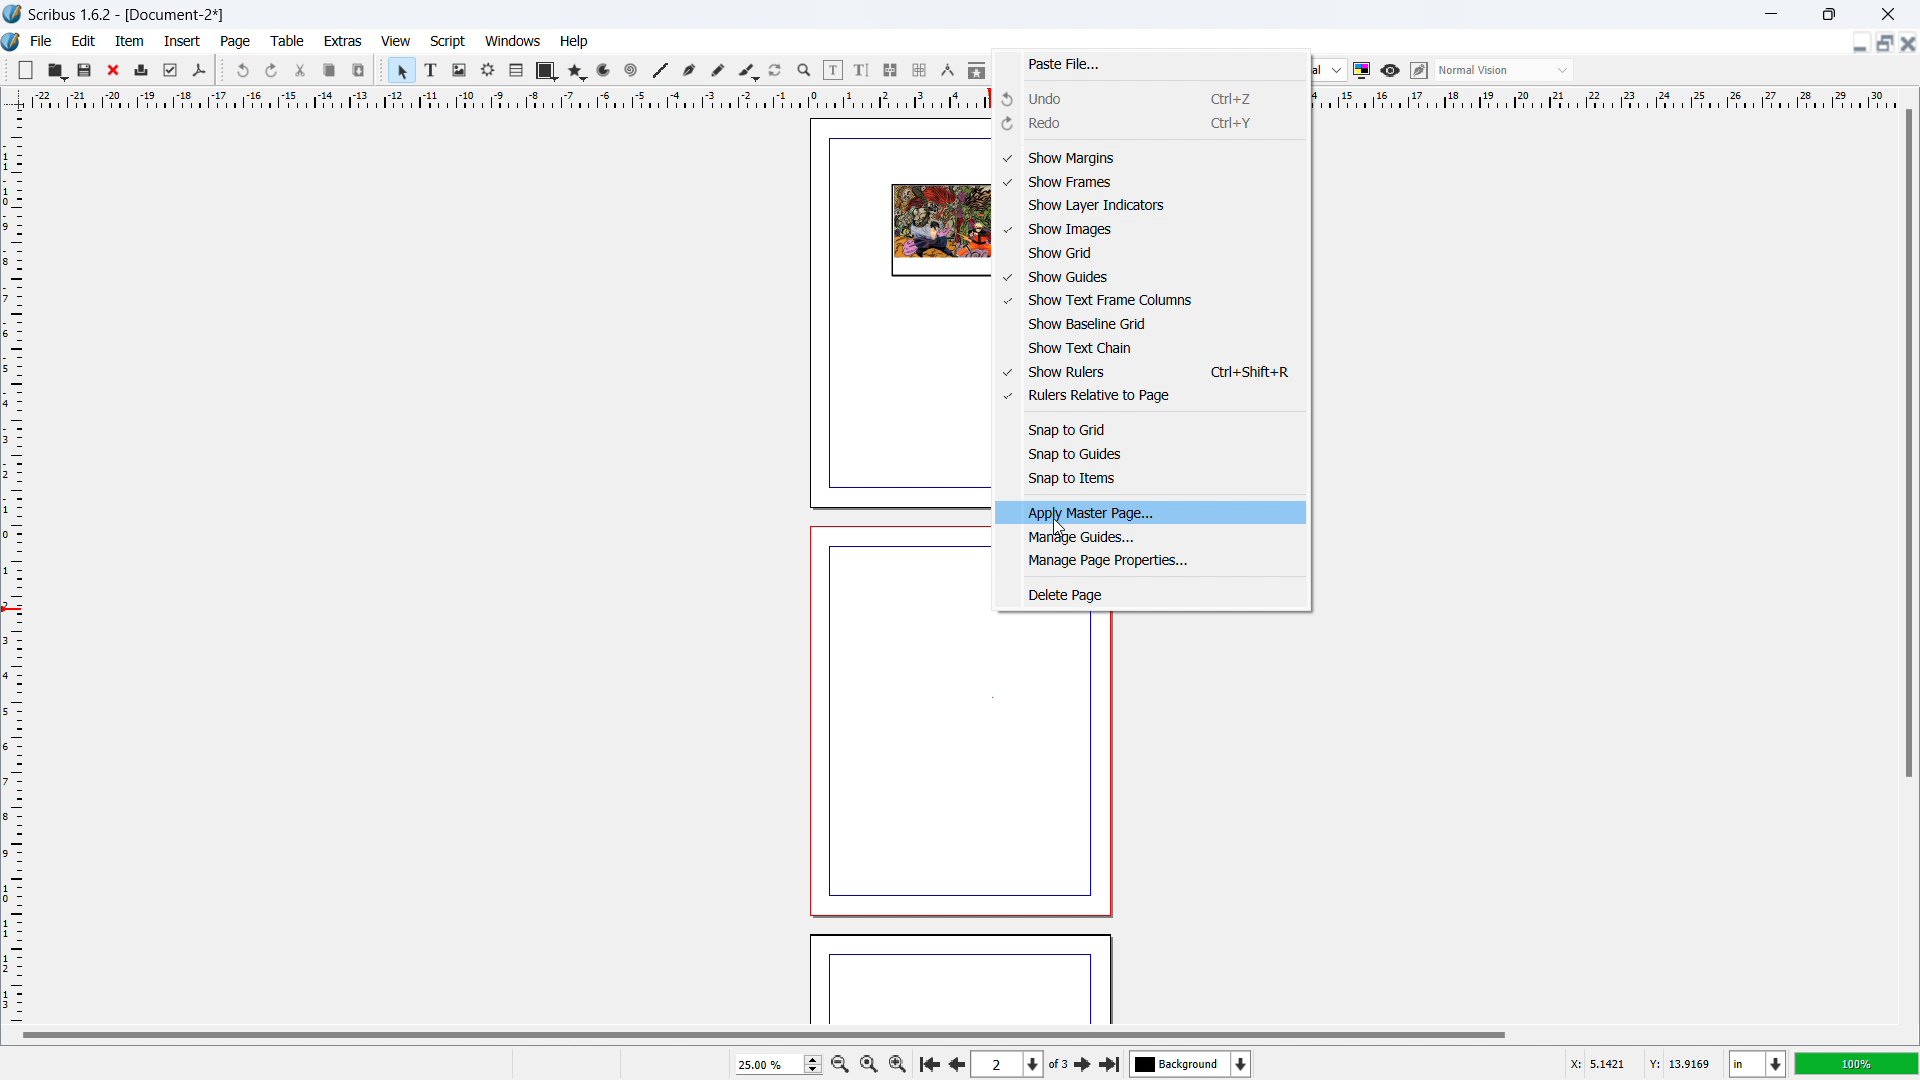 The image size is (1920, 1080). I want to click on table, so click(288, 41).